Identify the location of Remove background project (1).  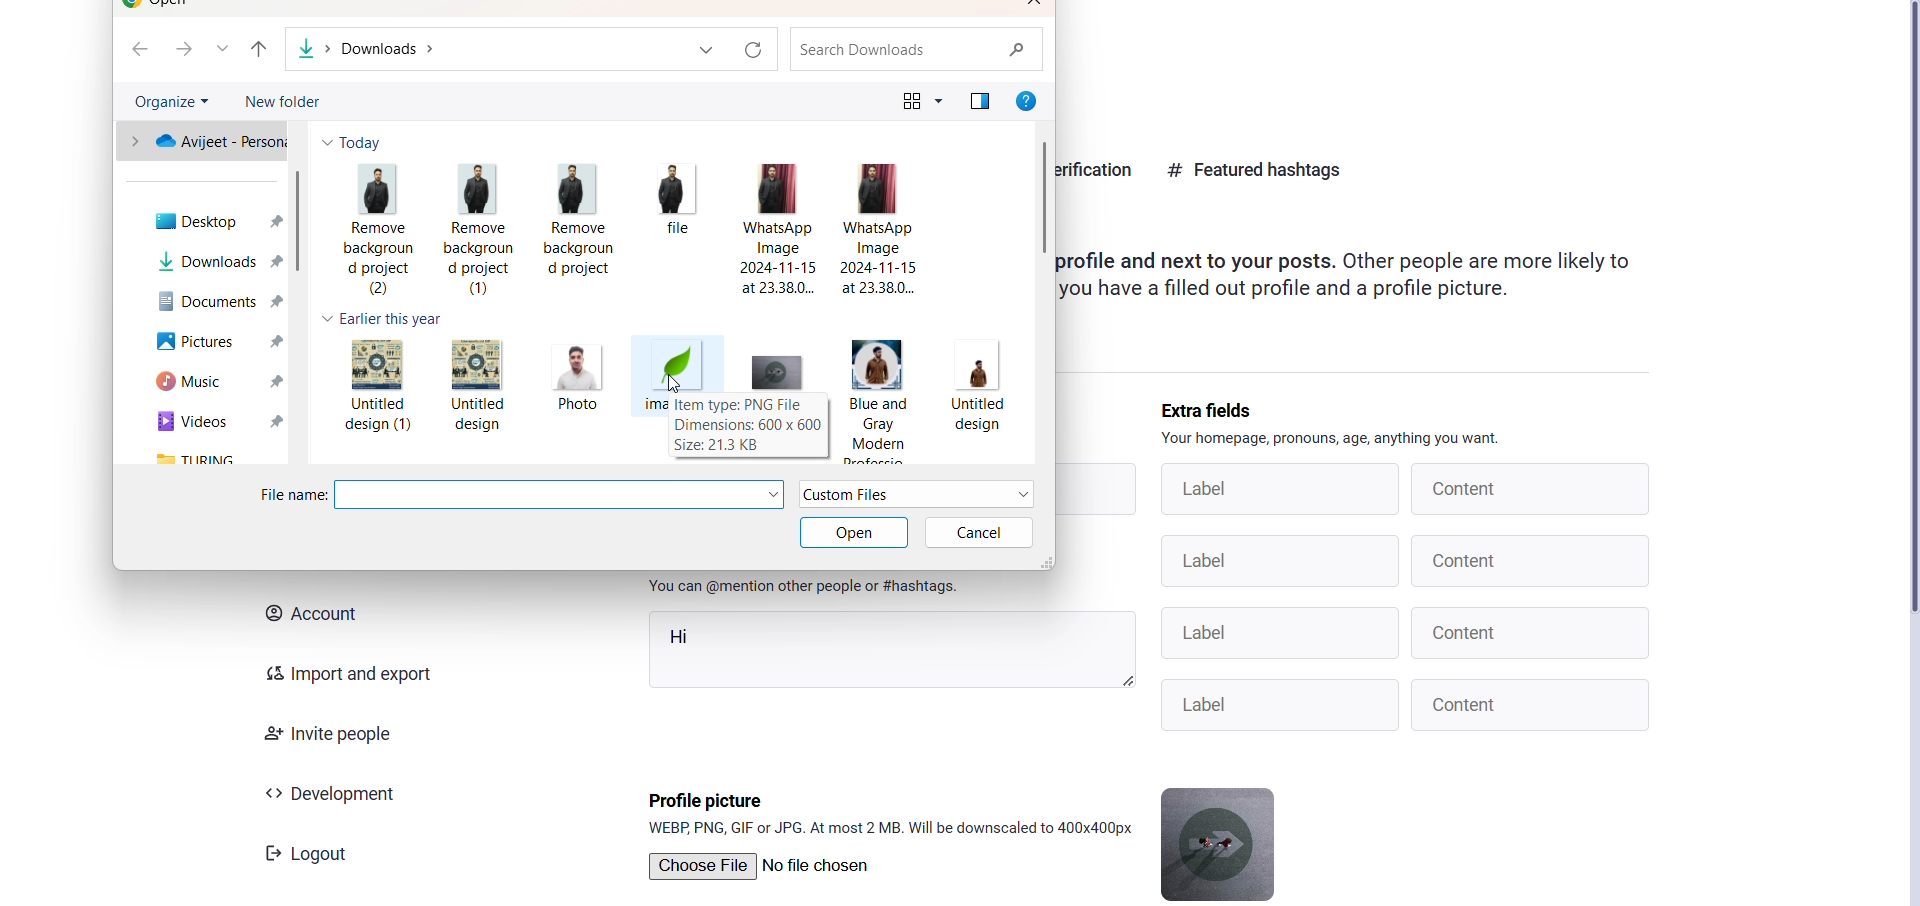
(479, 225).